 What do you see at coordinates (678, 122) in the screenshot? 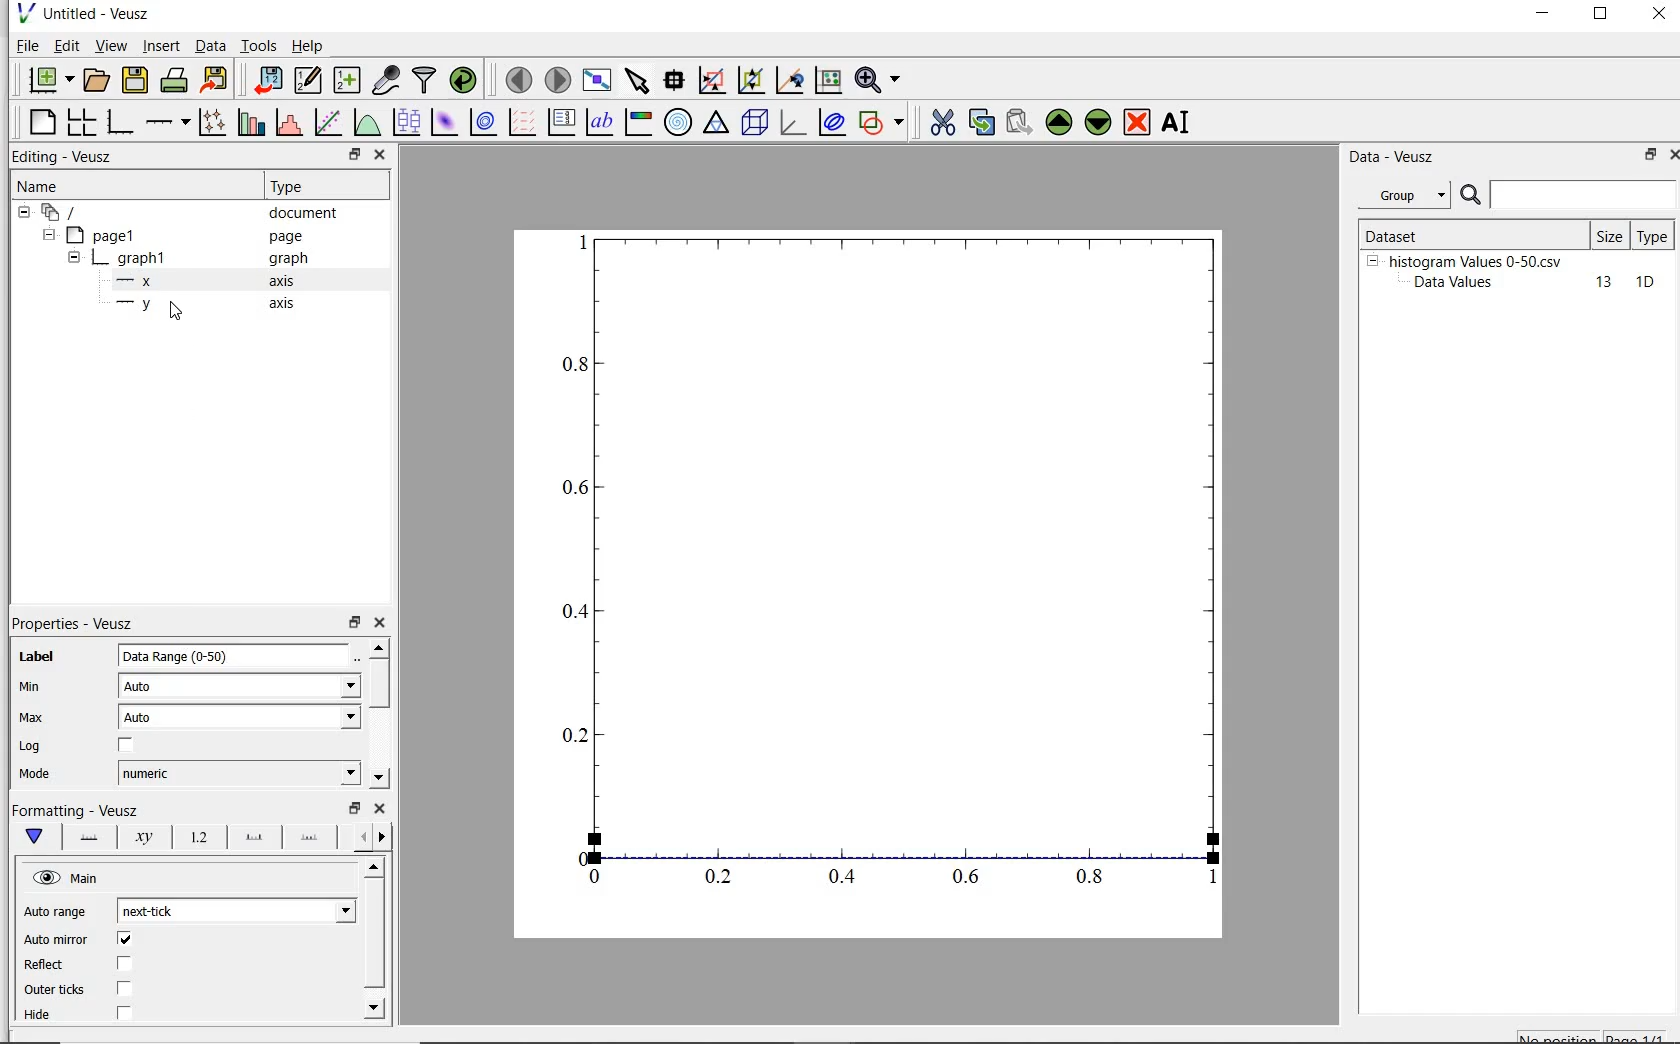
I see `polar graph` at bounding box center [678, 122].